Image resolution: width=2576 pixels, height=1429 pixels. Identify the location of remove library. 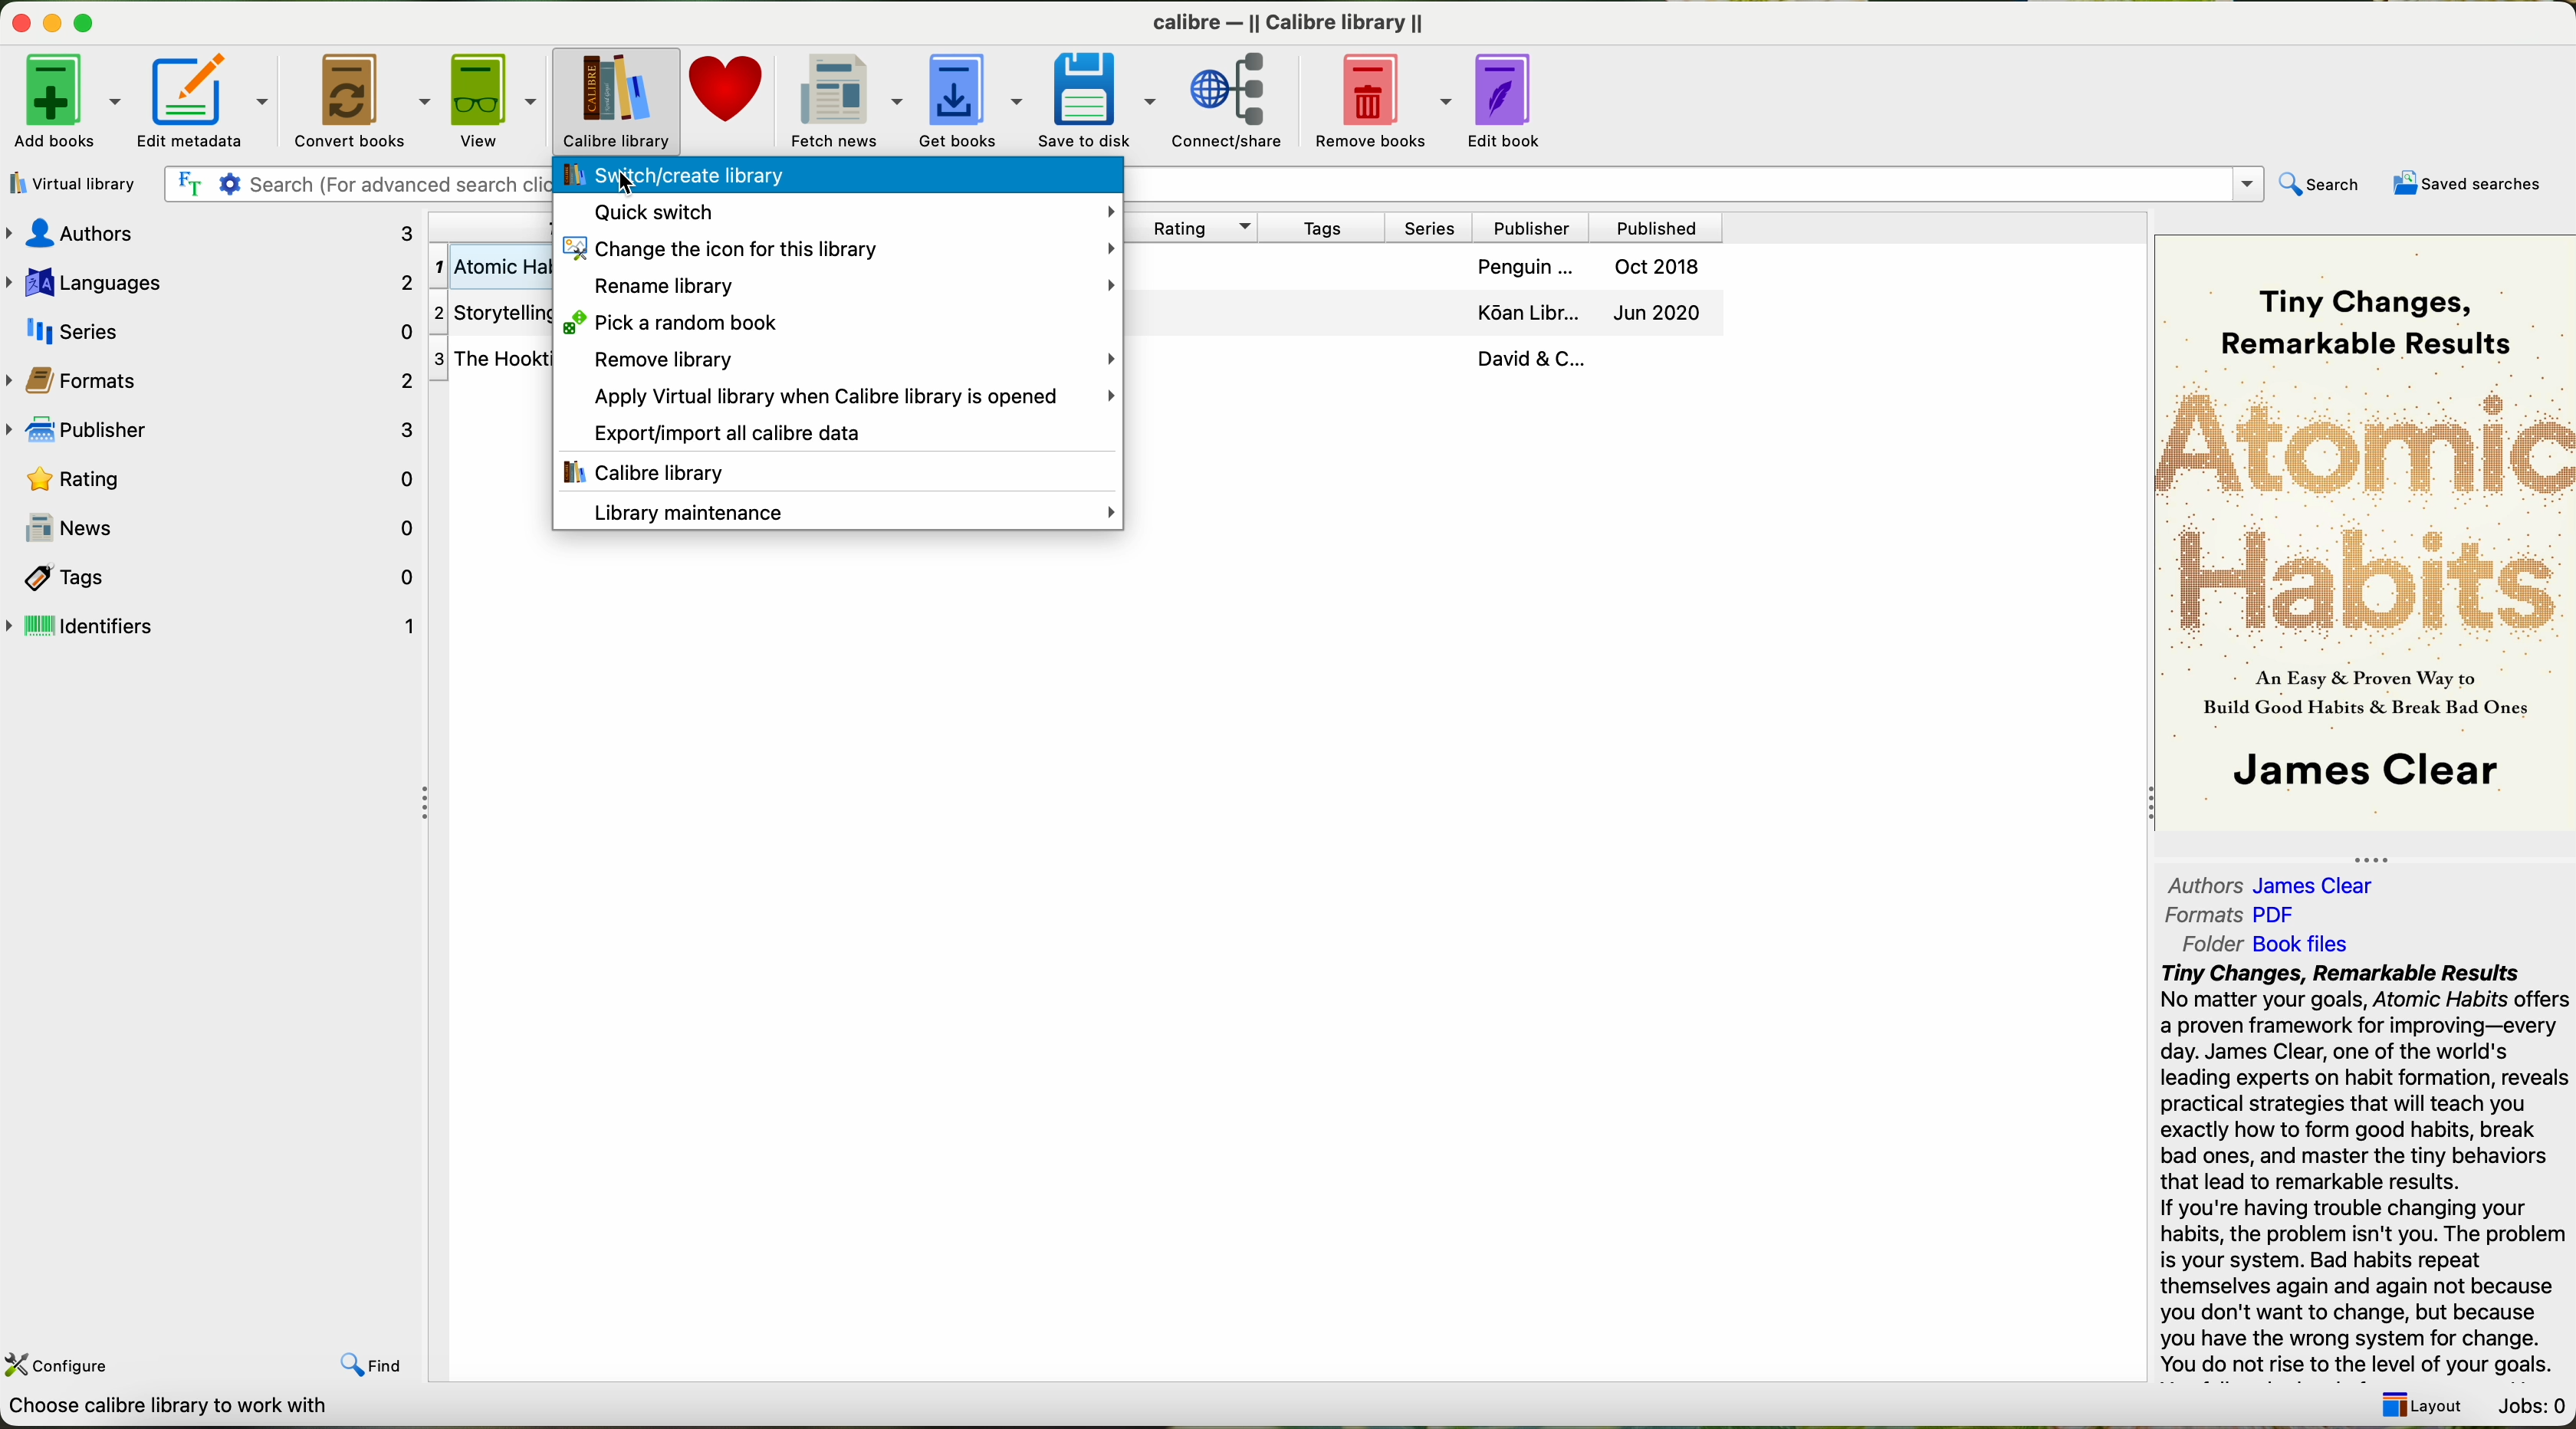
(855, 357).